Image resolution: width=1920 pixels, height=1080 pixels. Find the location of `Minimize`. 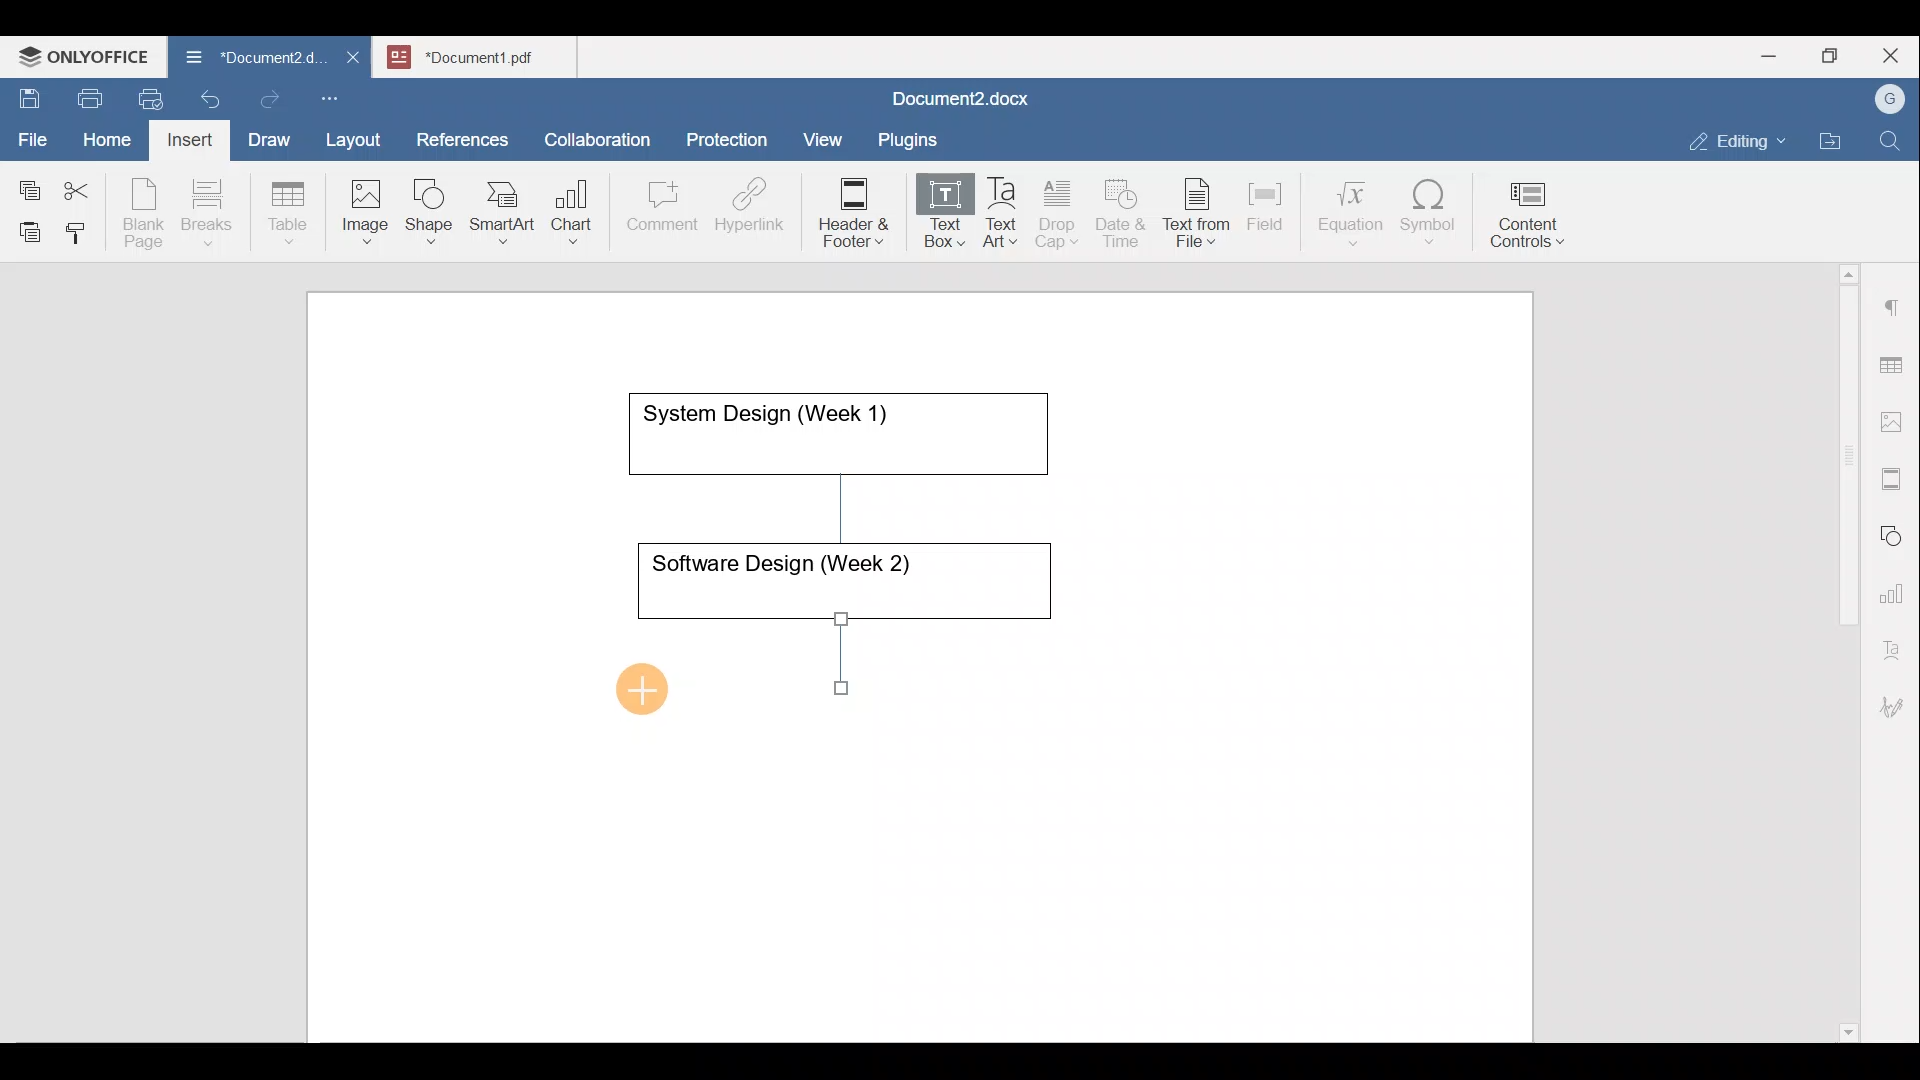

Minimize is located at coordinates (1768, 54).